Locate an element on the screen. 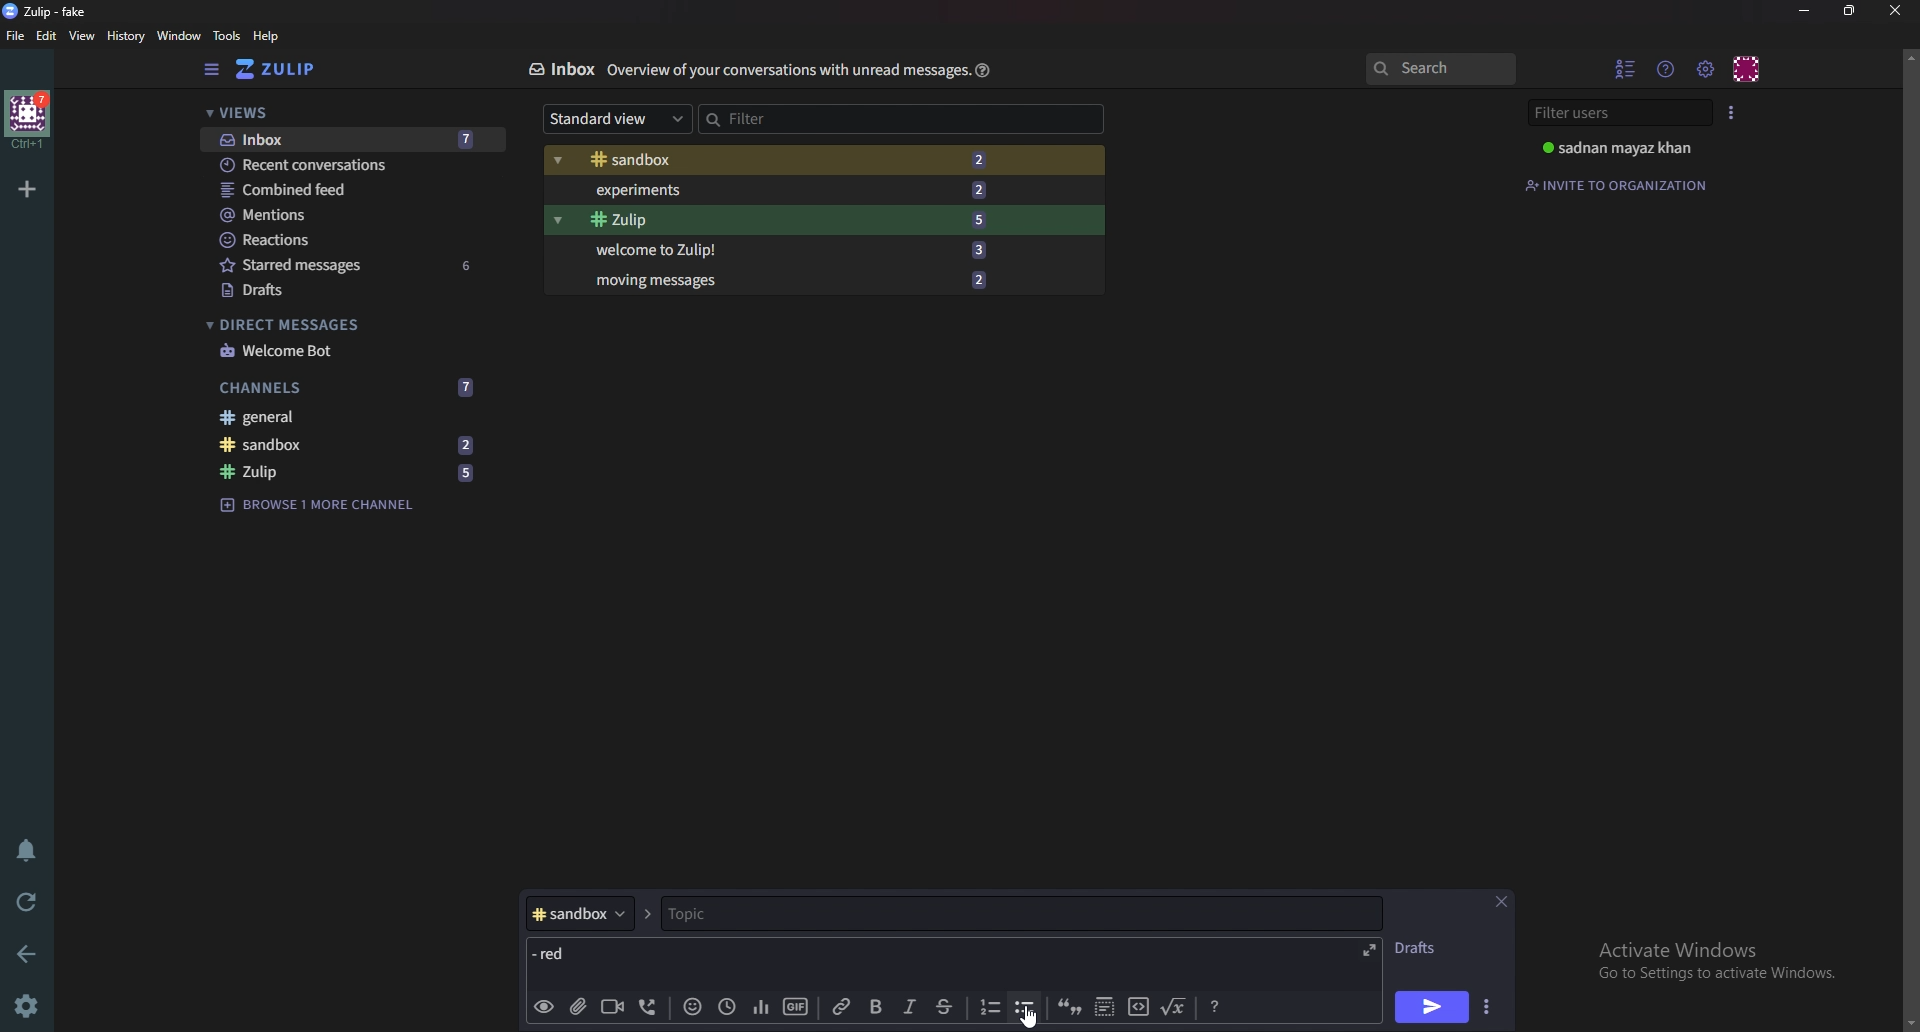 The image size is (1920, 1032). help is located at coordinates (267, 36).